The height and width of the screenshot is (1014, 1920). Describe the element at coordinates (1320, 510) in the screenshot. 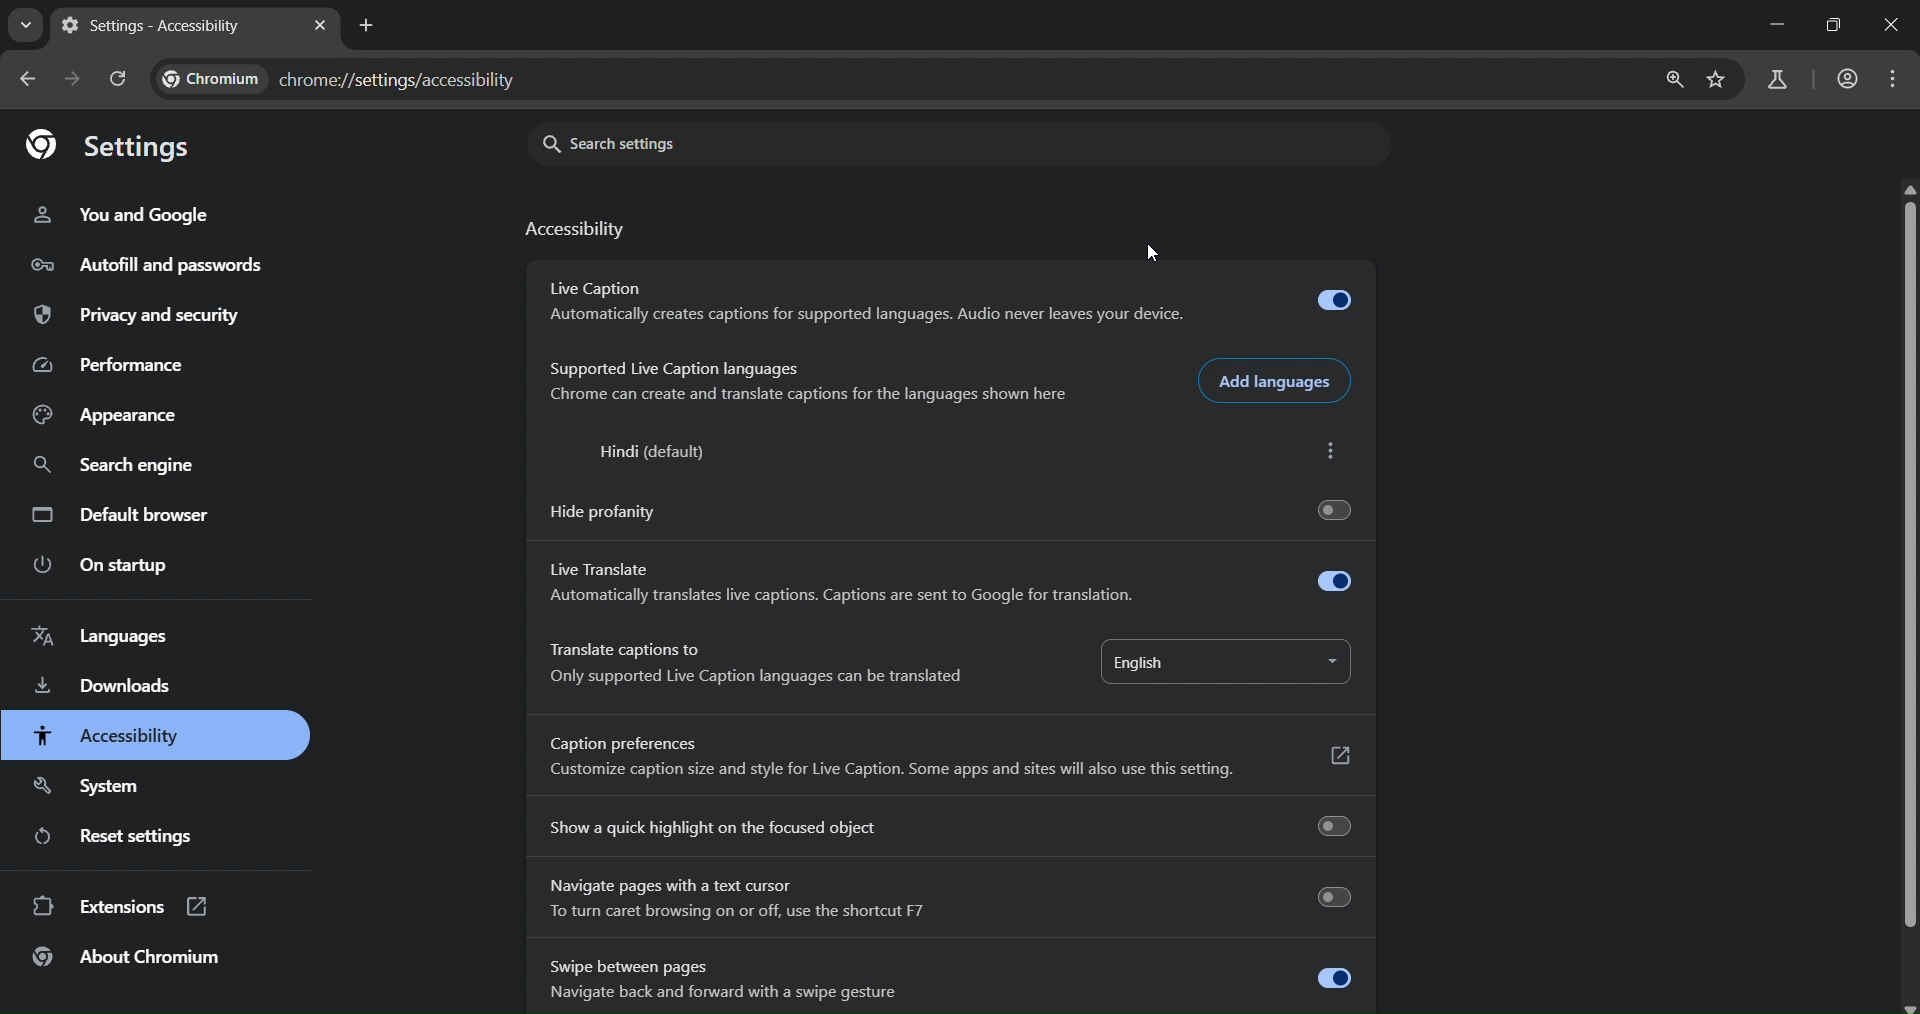

I see `Toogle` at that location.